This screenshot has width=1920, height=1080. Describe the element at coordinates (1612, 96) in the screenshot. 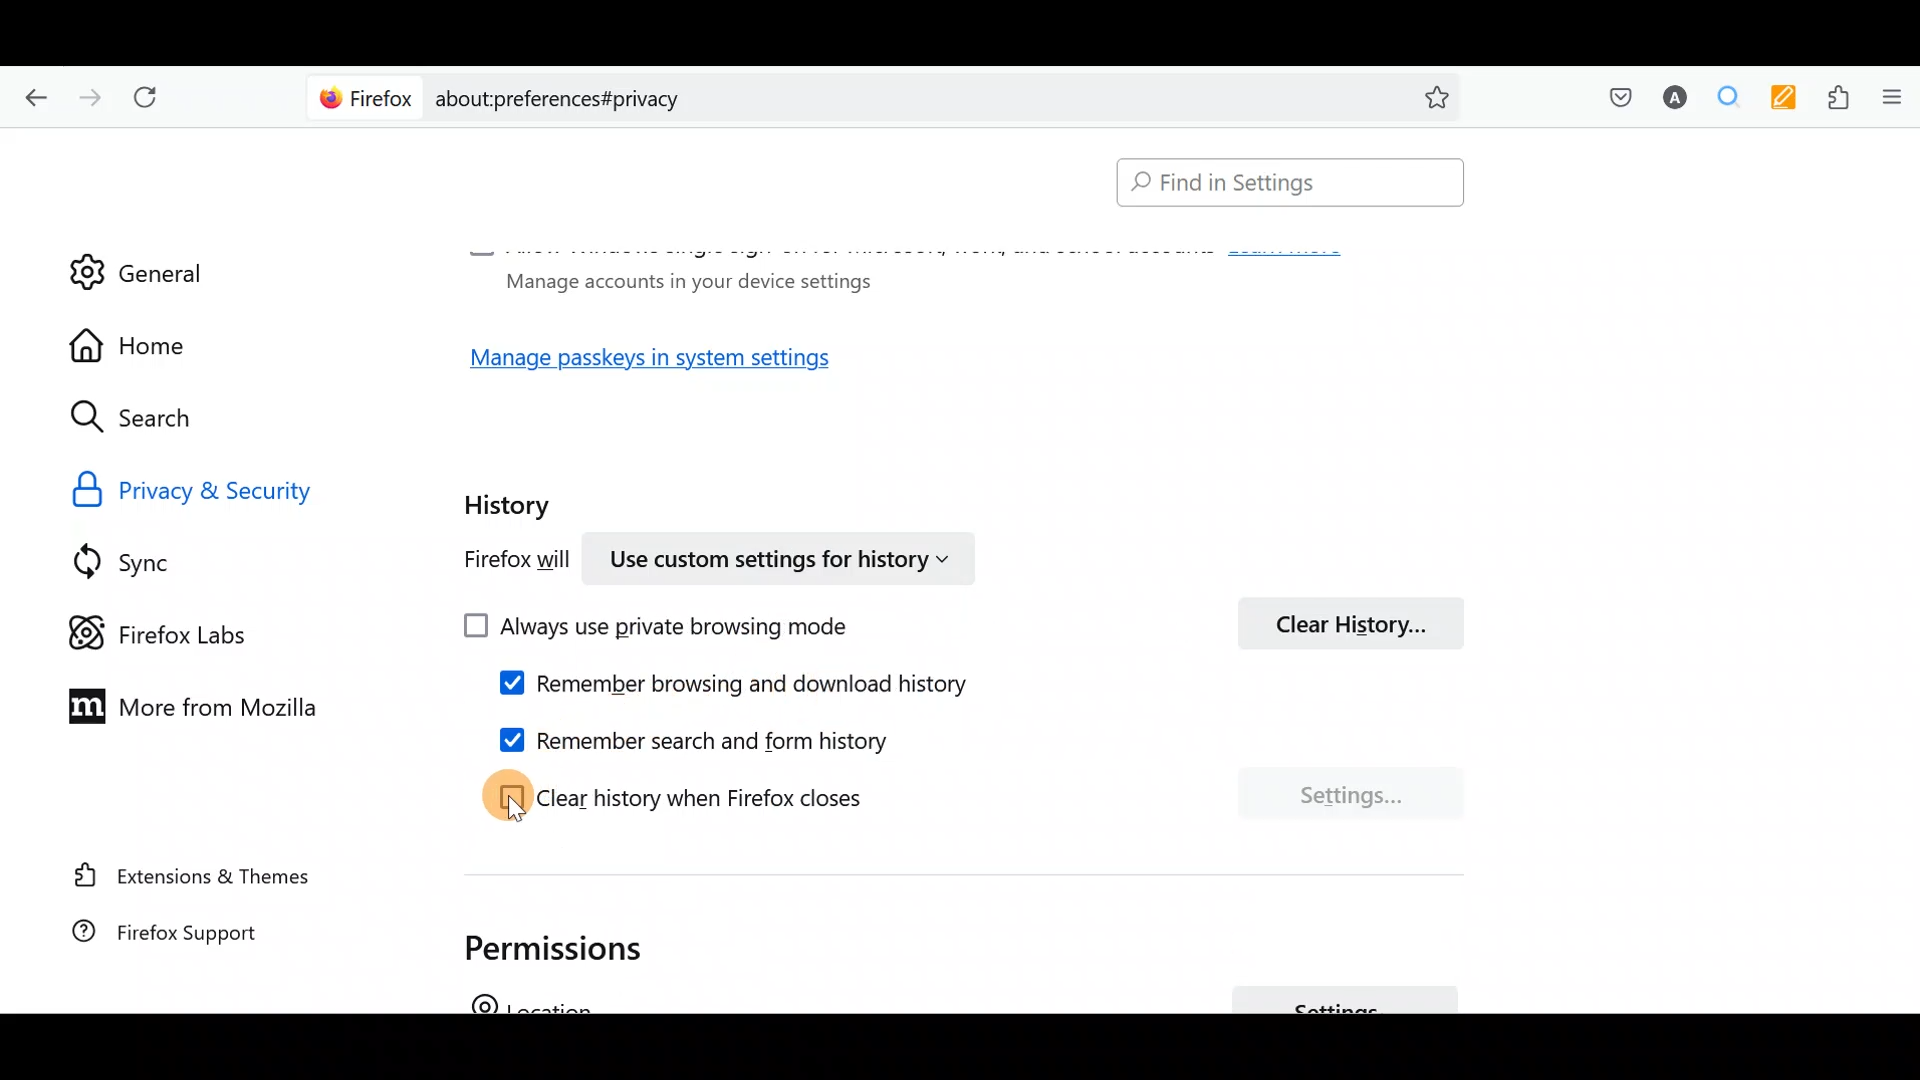

I see `Save to pocket` at that location.